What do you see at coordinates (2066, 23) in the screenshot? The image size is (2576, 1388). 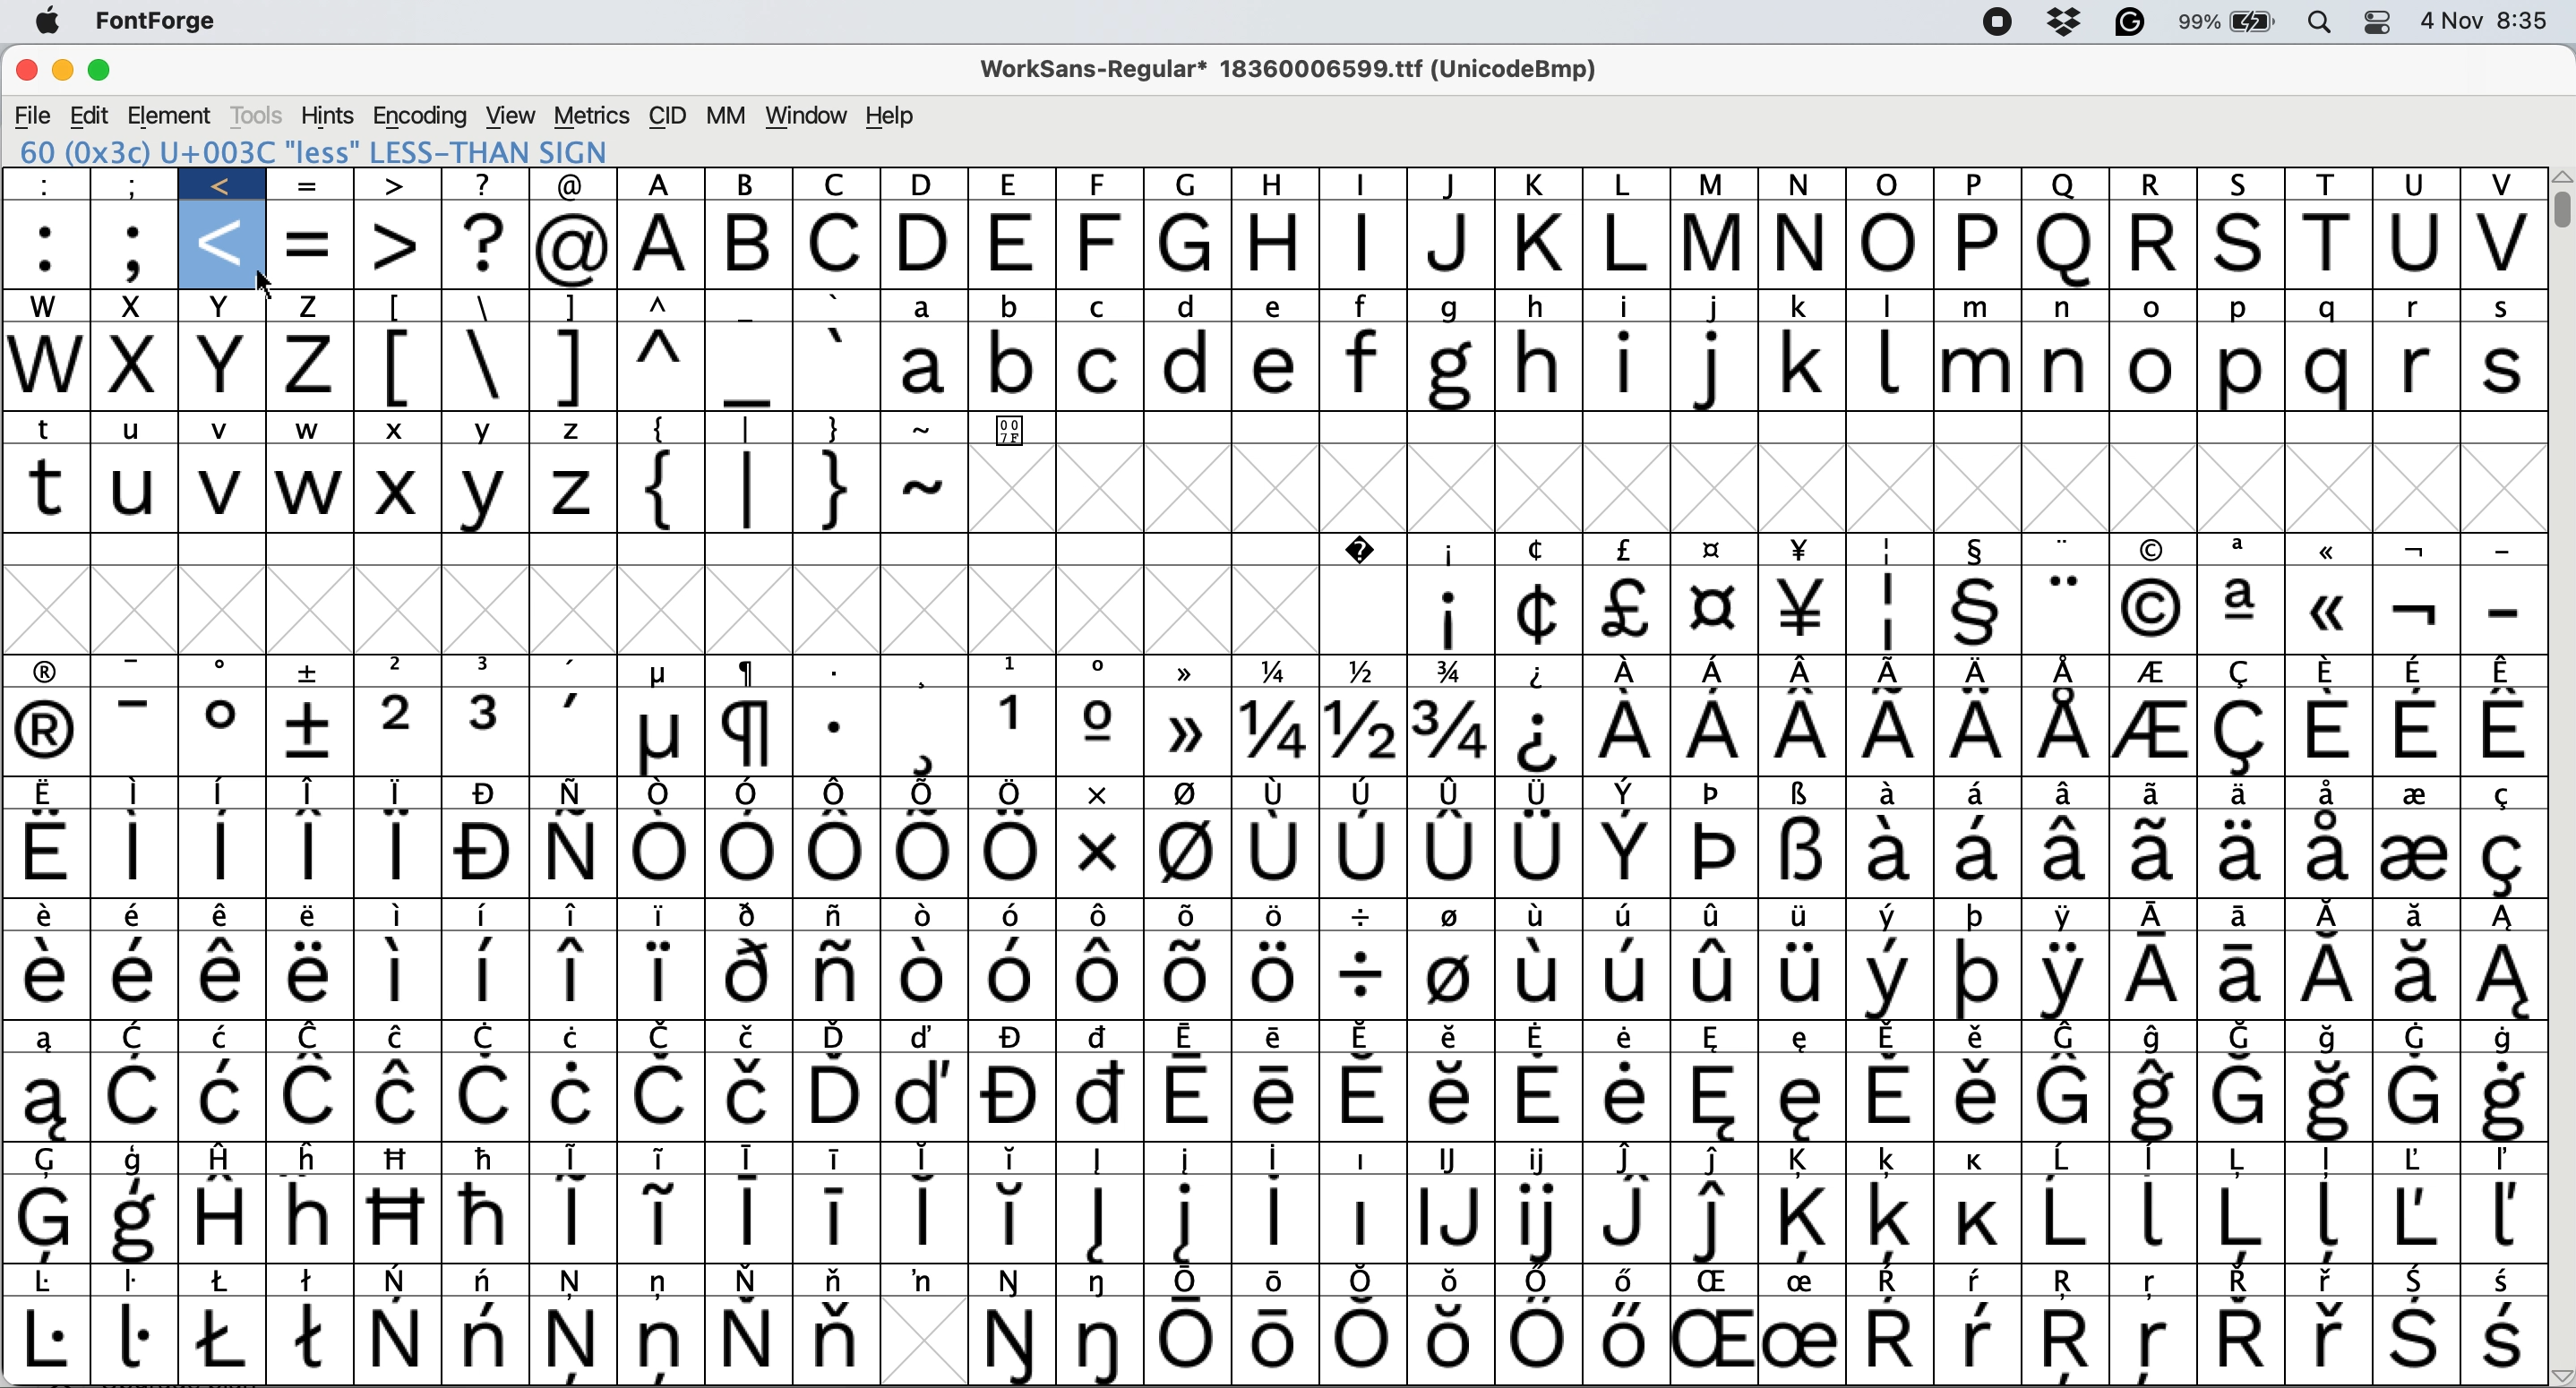 I see `dropbox` at bounding box center [2066, 23].